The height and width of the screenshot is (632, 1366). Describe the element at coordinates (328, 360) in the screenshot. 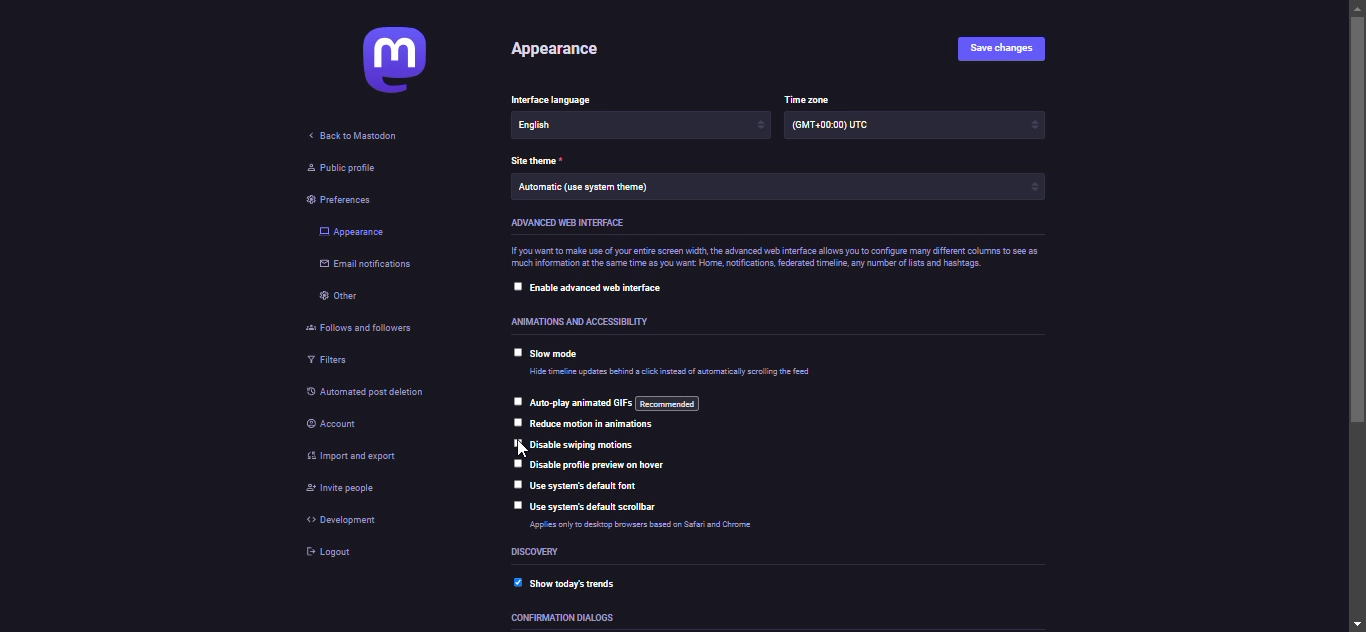

I see `filters` at that location.